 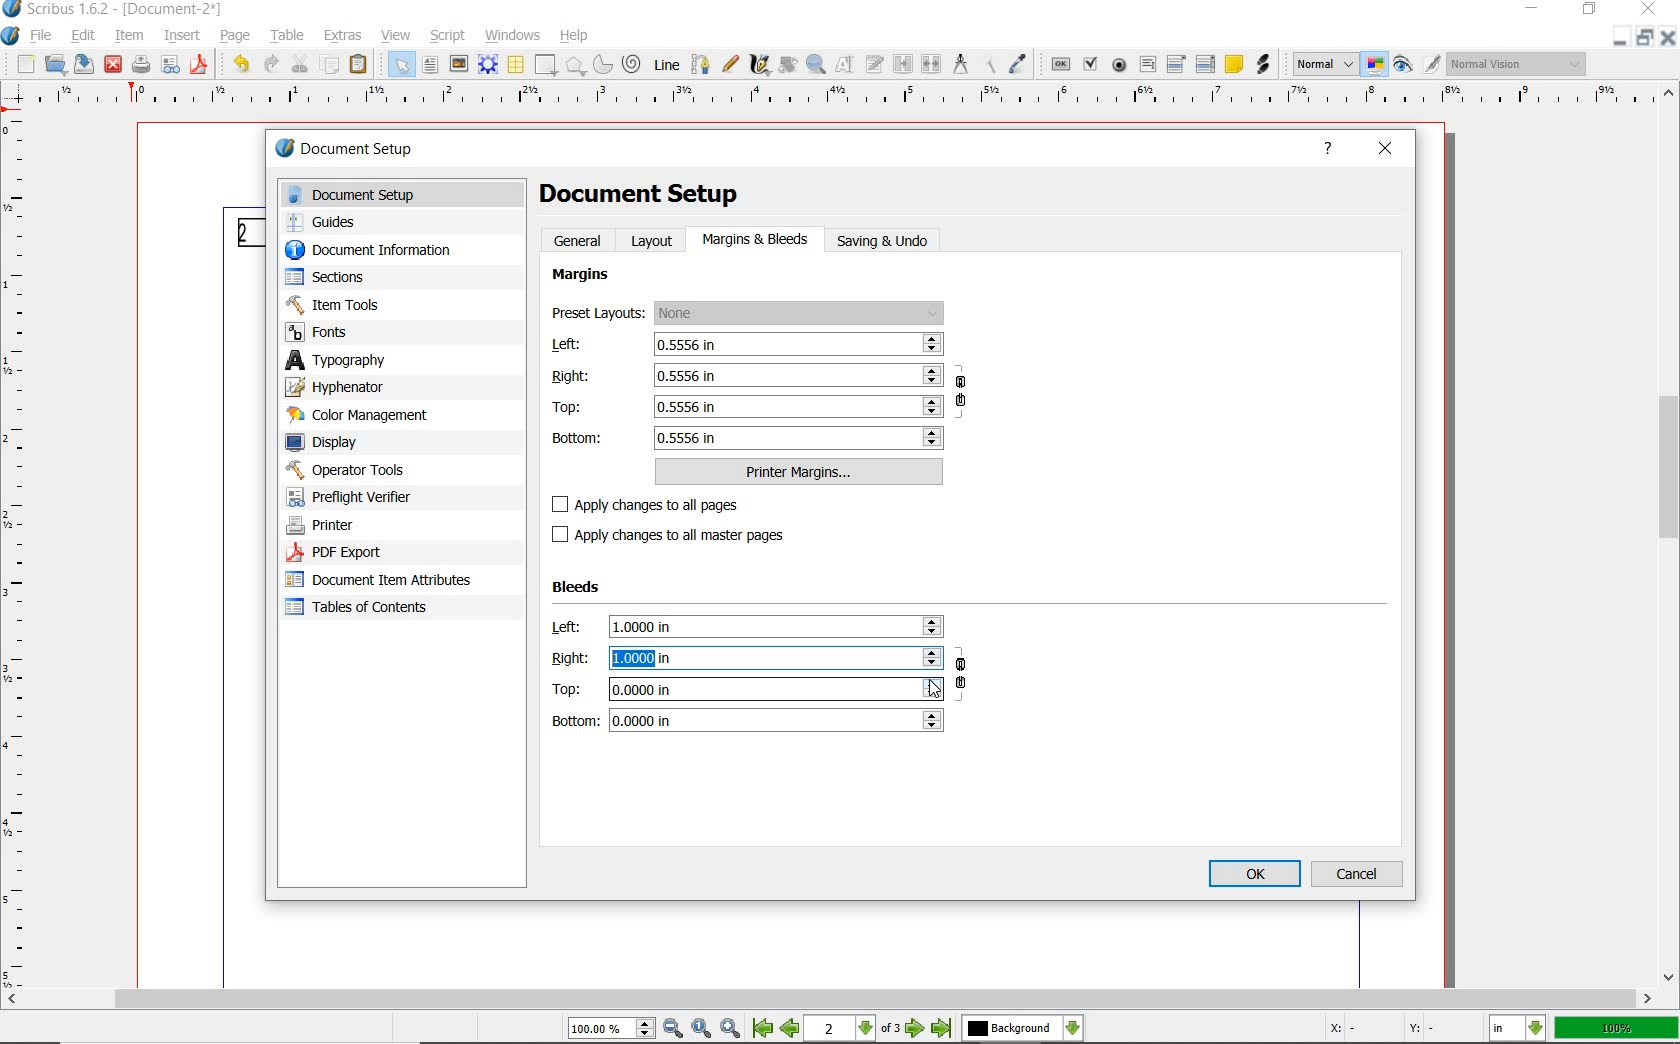 I want to click on typography, so click(x=402, y=362).